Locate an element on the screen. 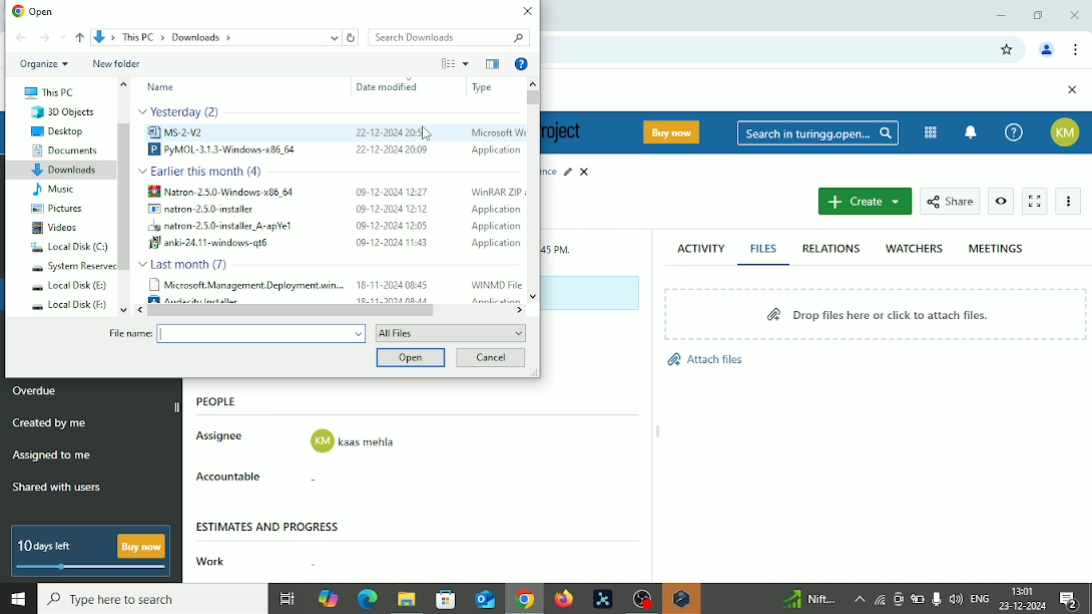 The height and width of the screenshot is (614, 1092). Attach files is located at coordinates (703, 355).